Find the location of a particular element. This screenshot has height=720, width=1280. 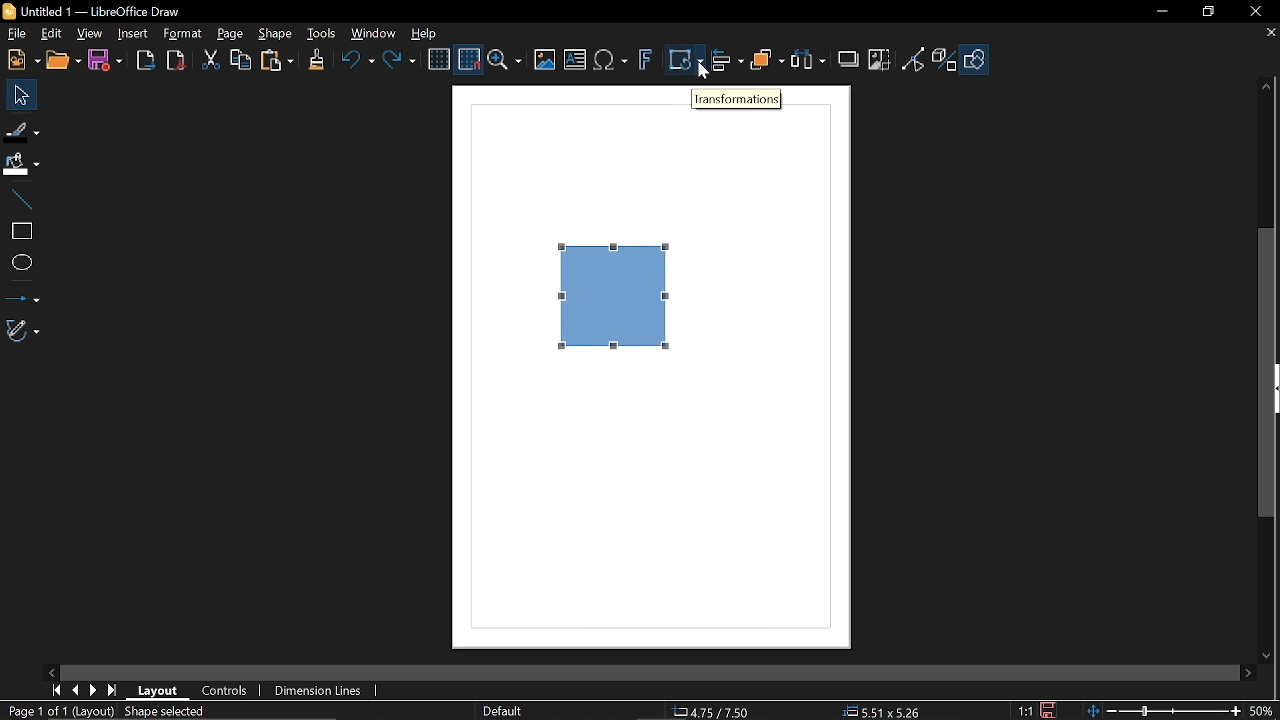

Snap to grid is located at coordinates (470, 60).